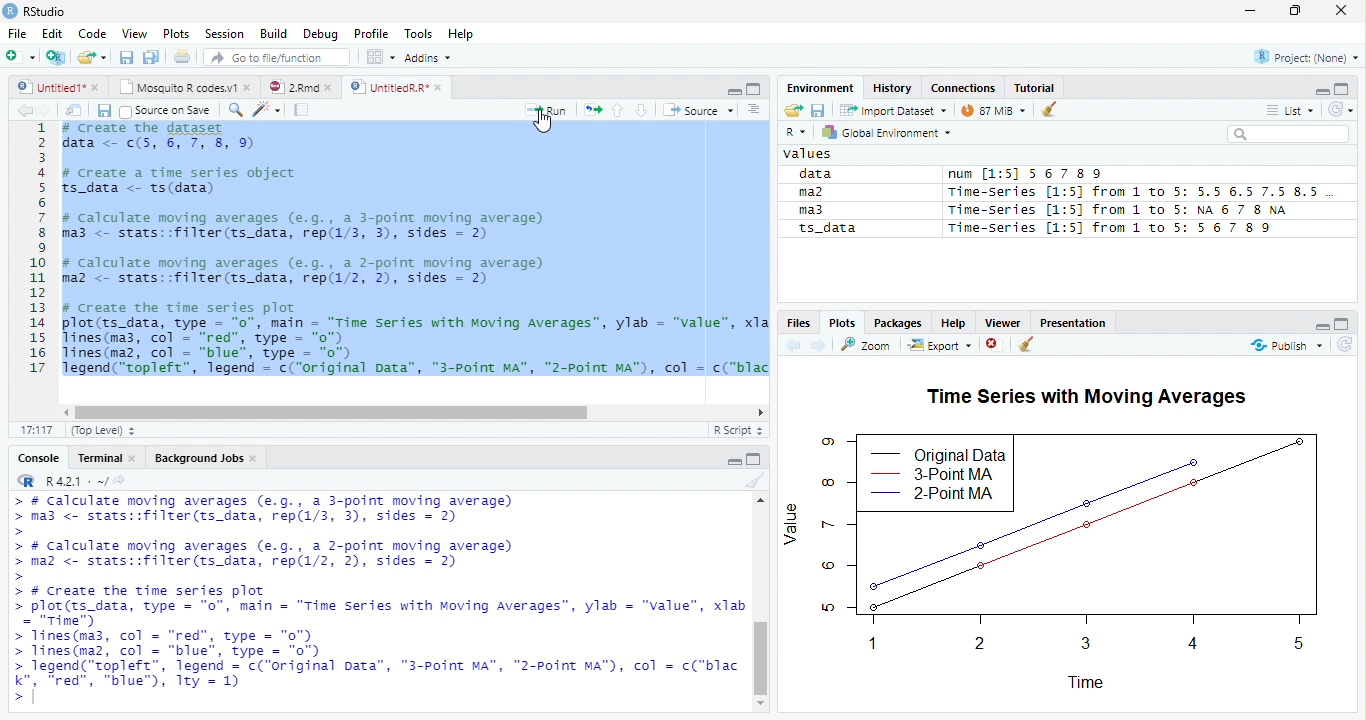 This screenshot has width=1366, height=720. What do you see at coordinates (63, 412) in the screenshot?
I see `scrollbar left` at bounding box center [63, 412].